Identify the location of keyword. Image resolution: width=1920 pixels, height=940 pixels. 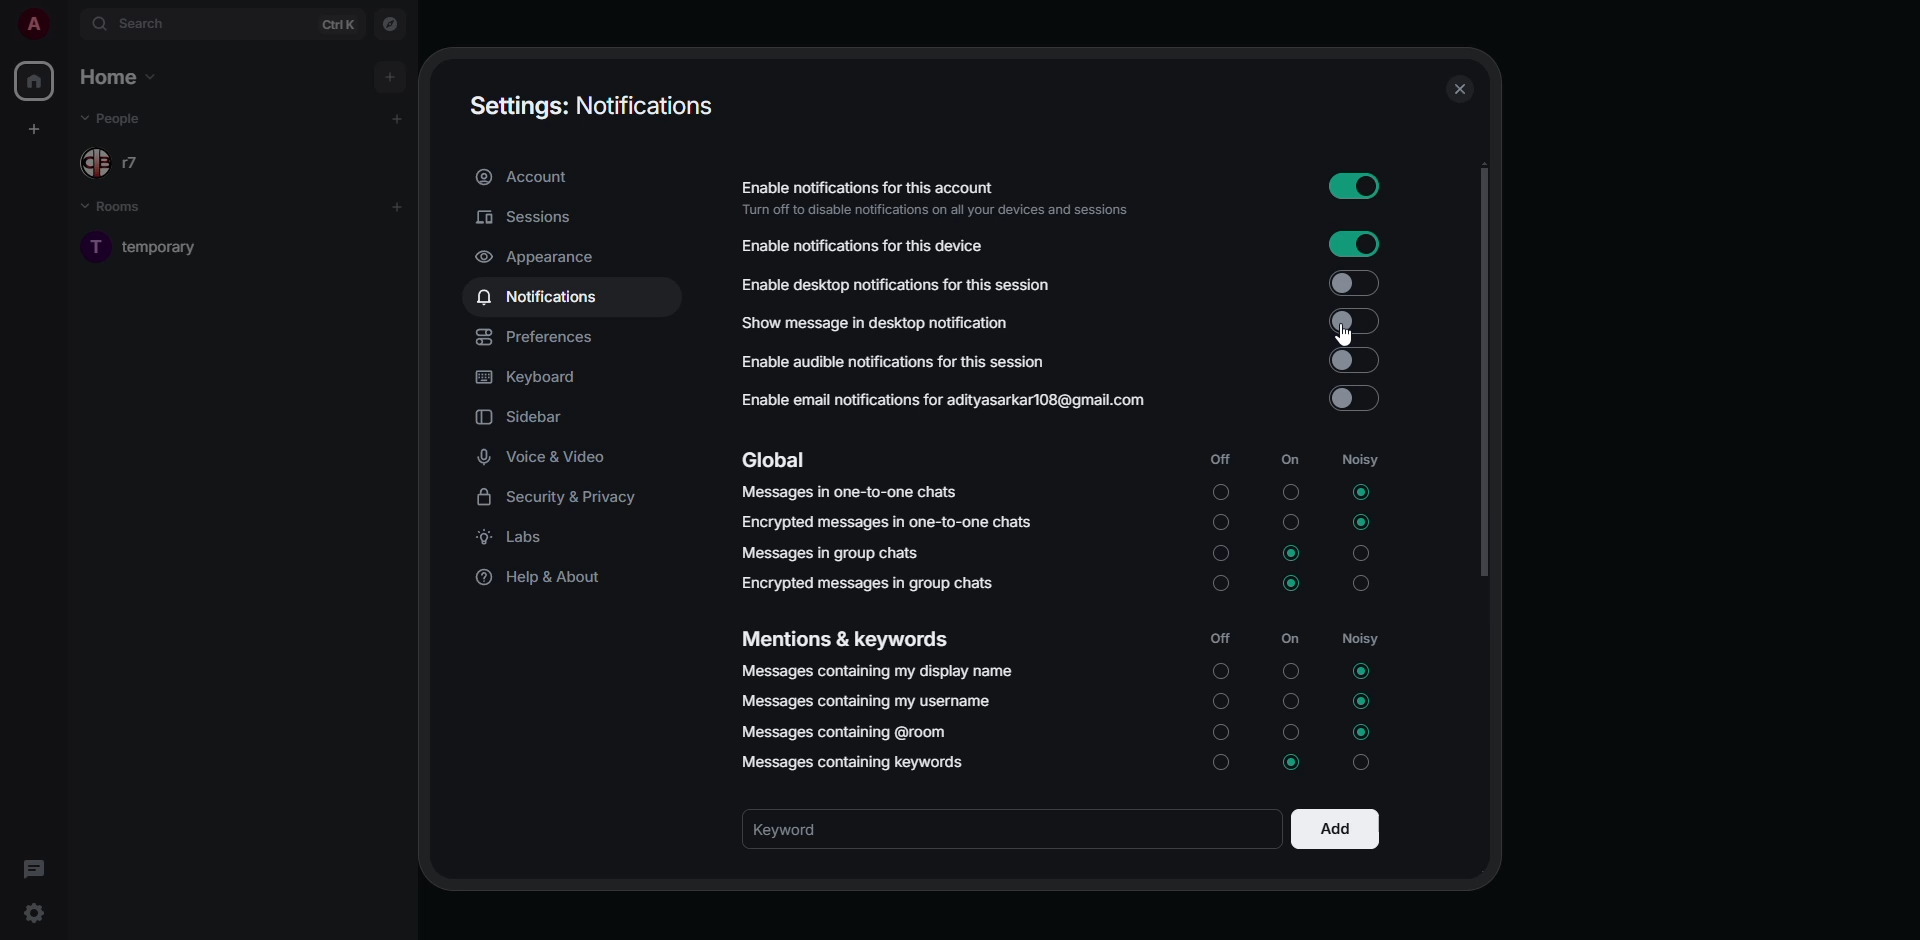
(804, 827).